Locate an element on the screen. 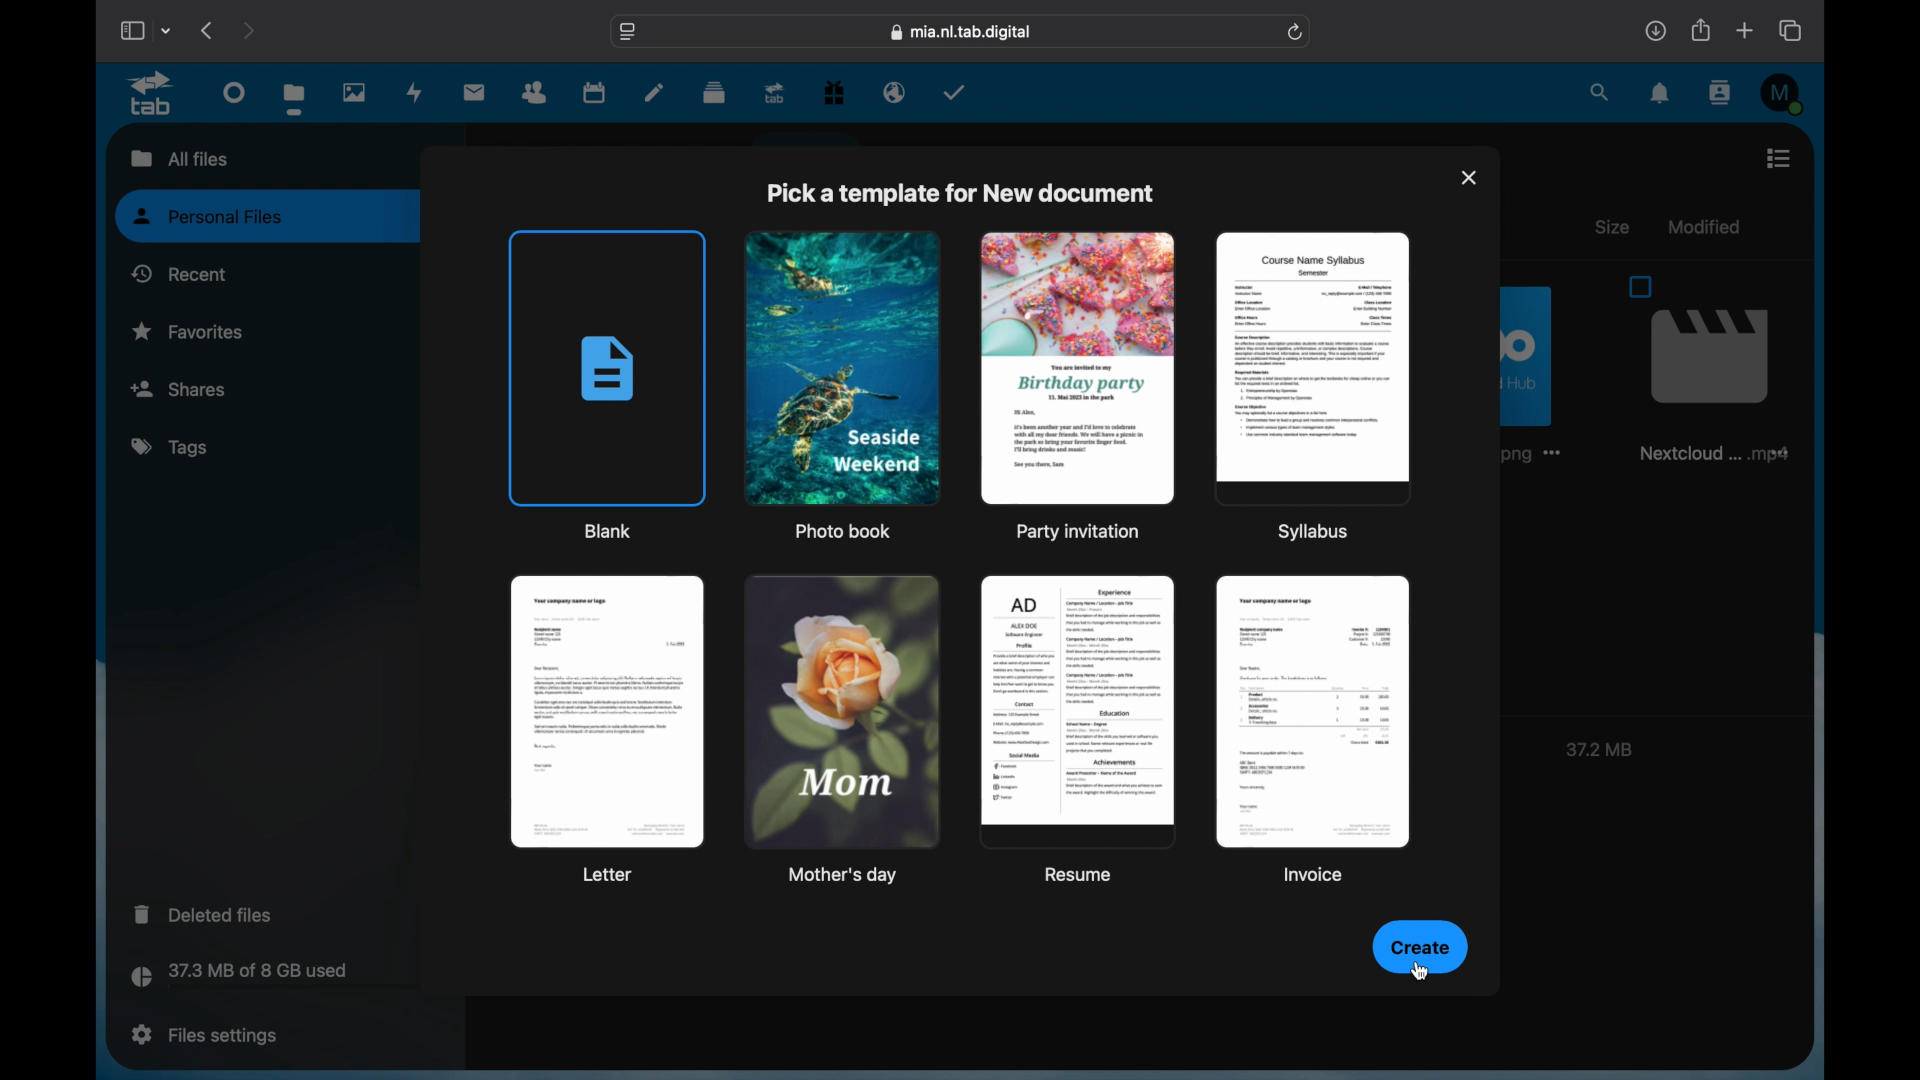  website settings is located at coordinates (628, 32).